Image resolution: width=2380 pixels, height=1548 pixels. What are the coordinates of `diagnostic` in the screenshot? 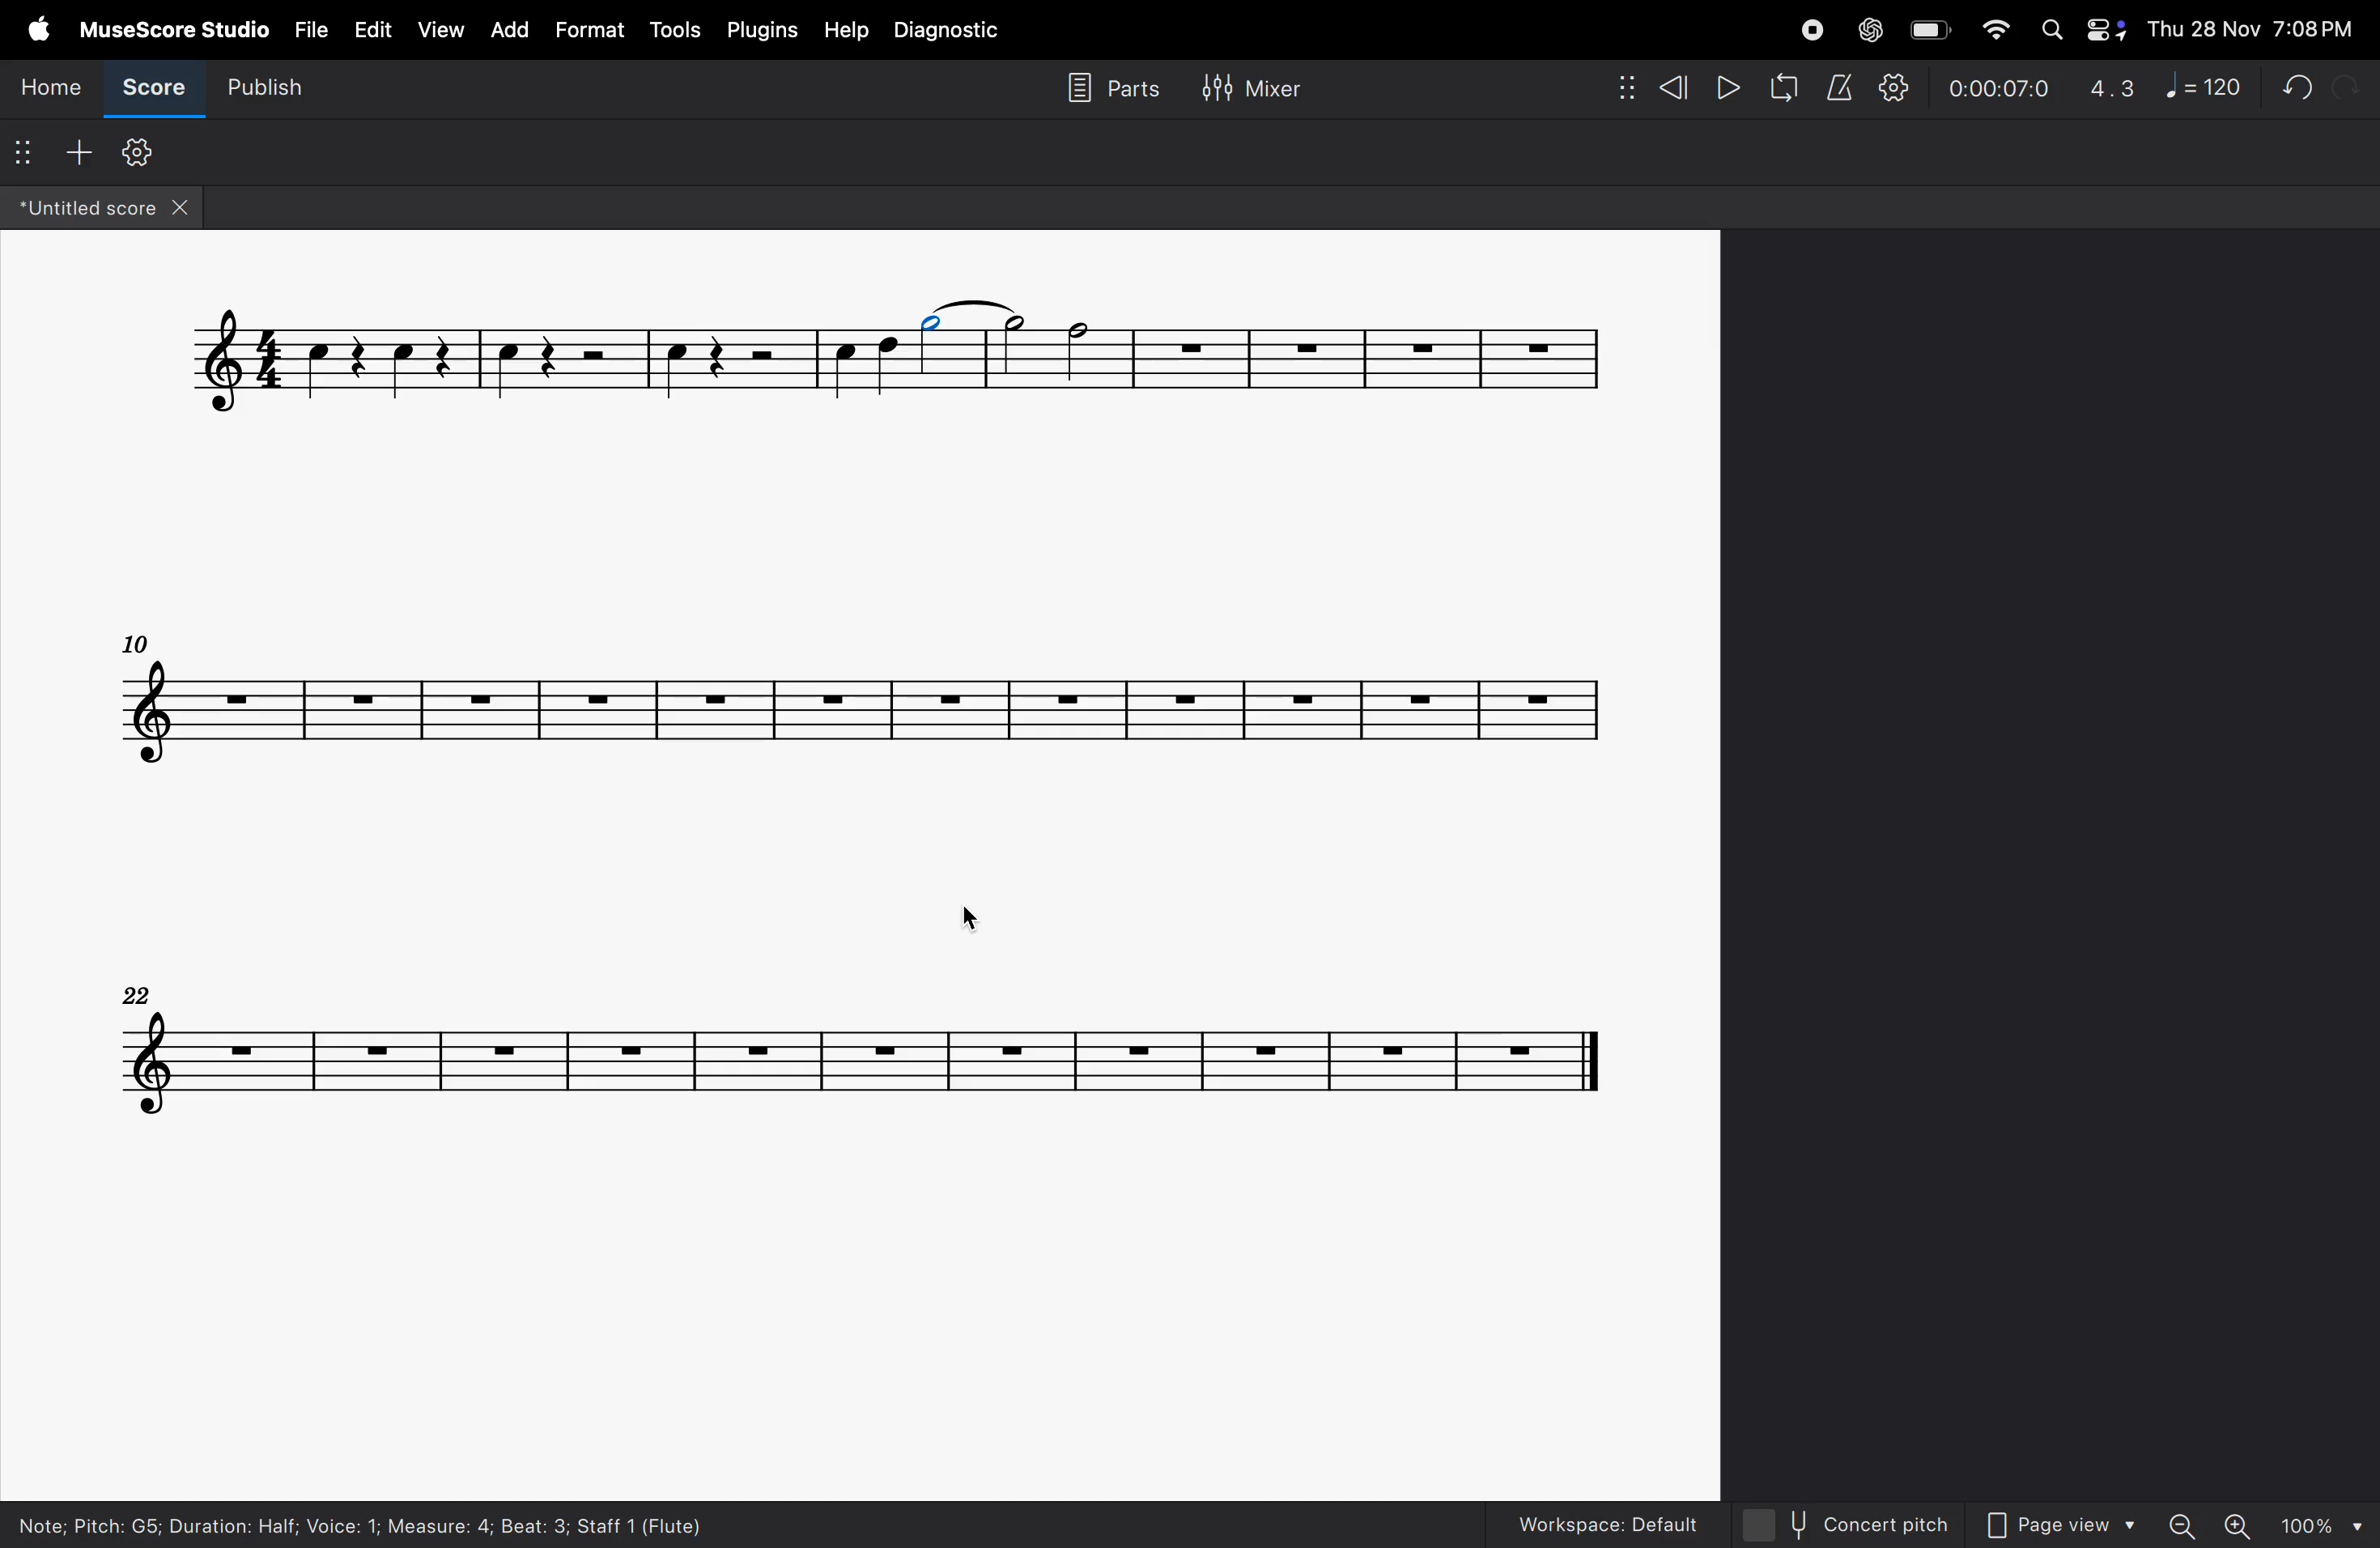 It's located at (955, 31).